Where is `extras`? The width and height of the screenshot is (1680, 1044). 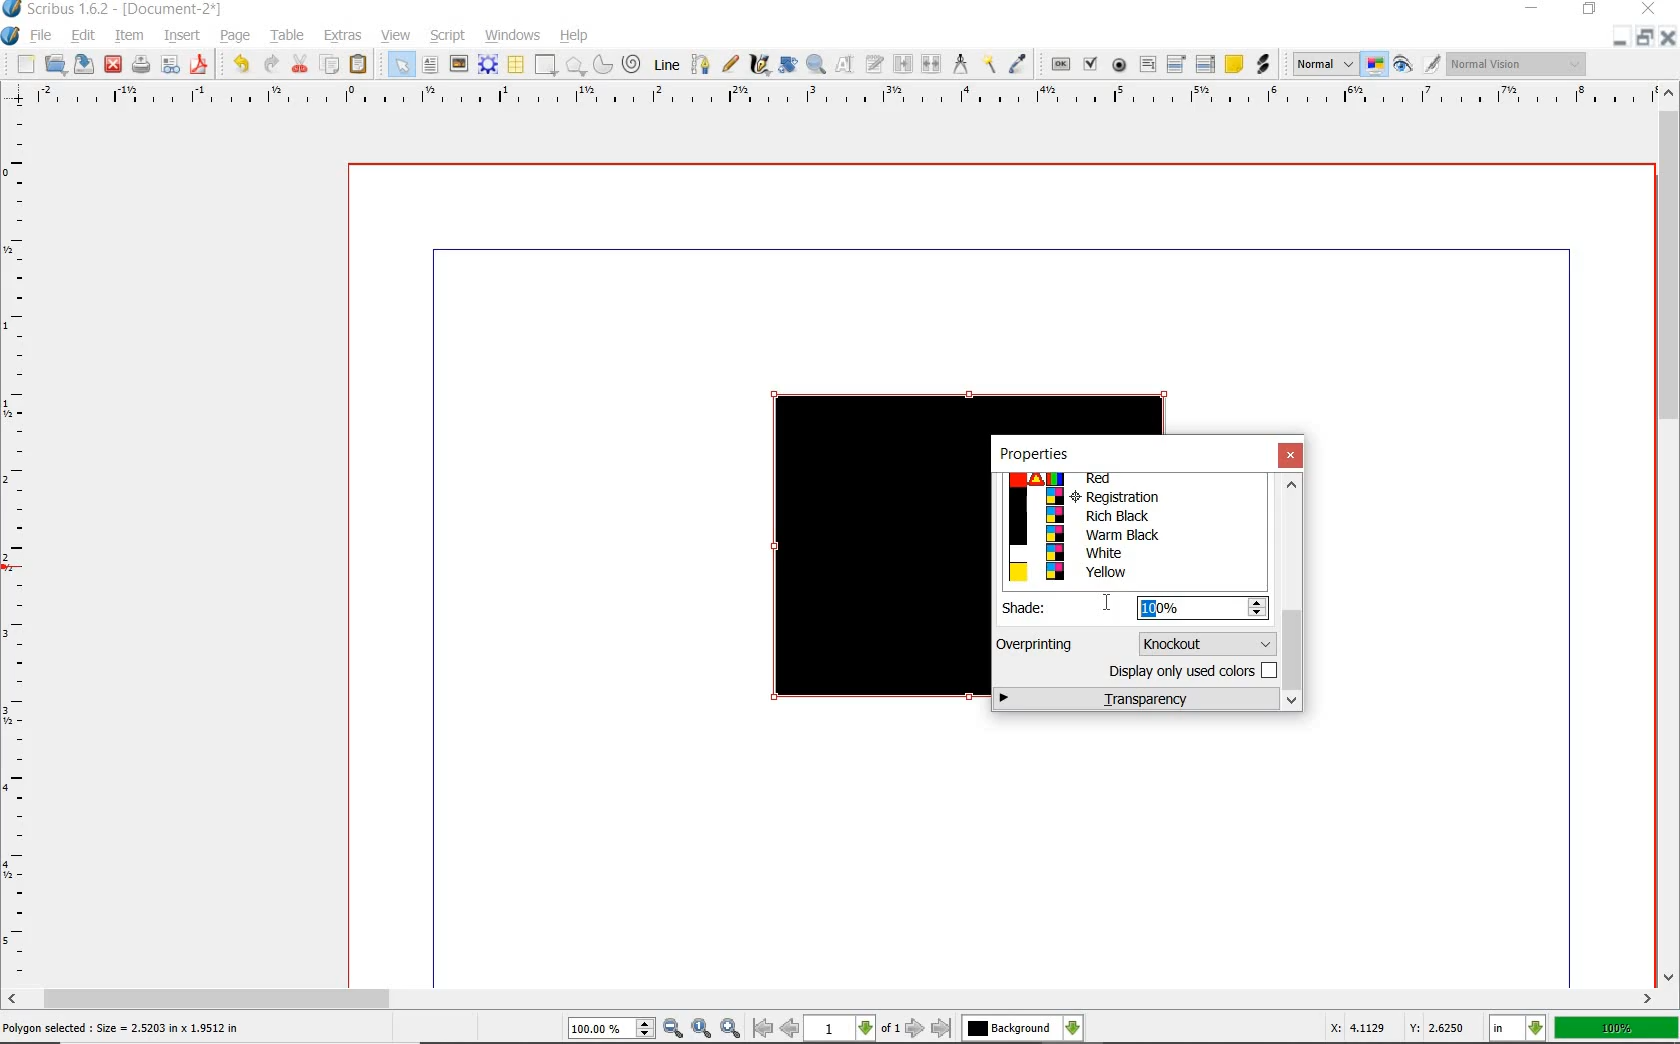
extras is located at coordinates (344, 35).